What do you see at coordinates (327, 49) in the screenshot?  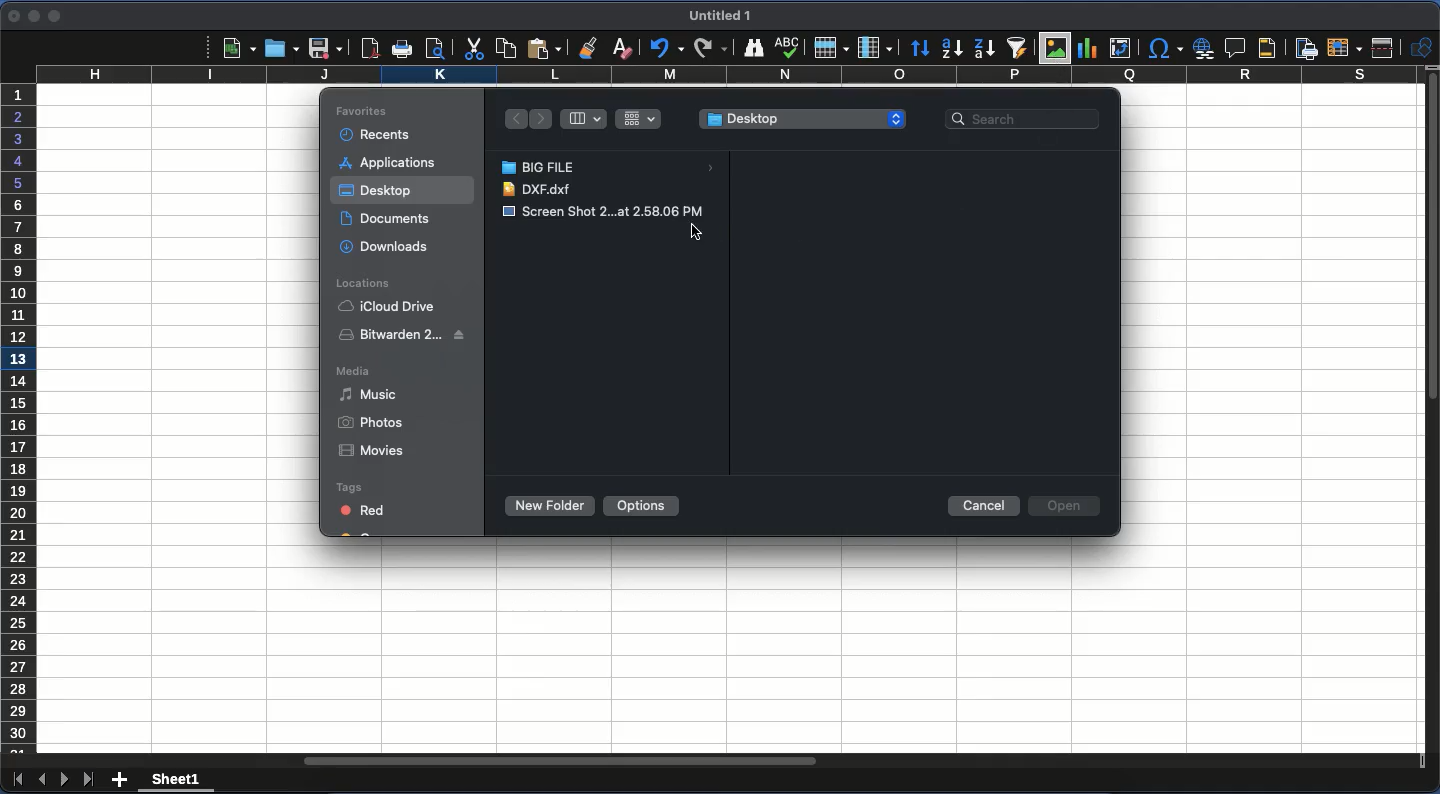 I see `save` at bounding box center [327, 49].